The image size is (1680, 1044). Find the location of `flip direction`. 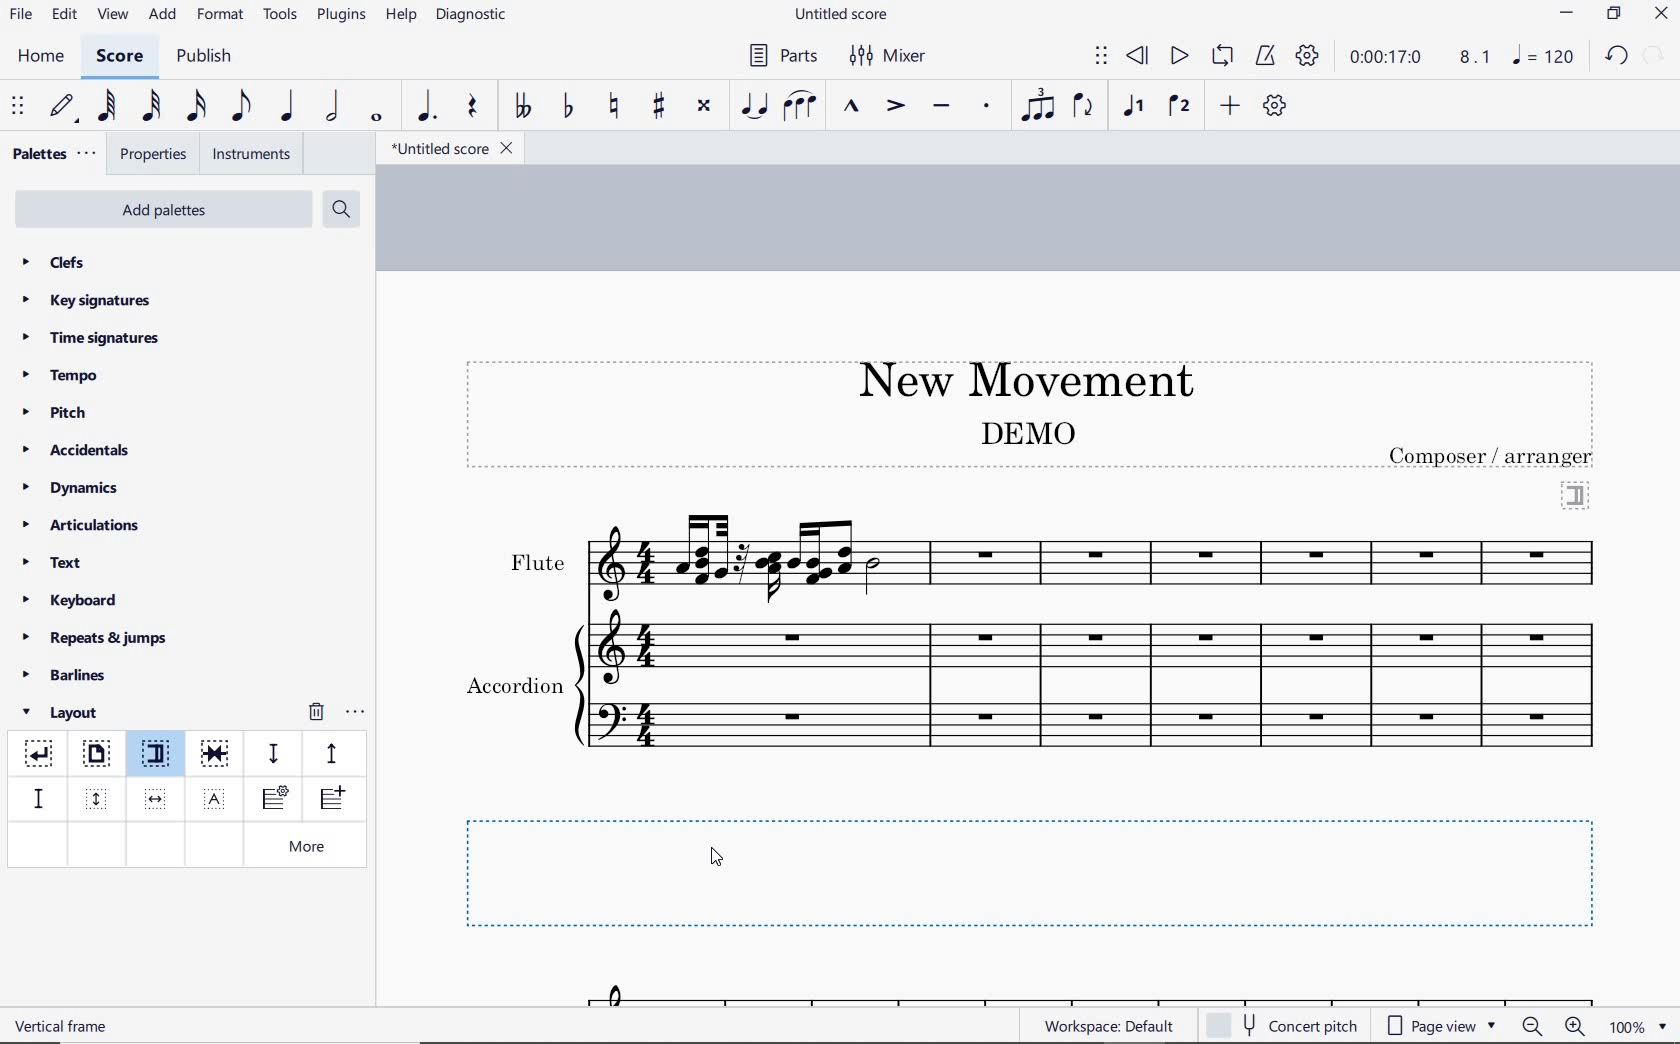

flip direction is located at coordinates (1084, 104).